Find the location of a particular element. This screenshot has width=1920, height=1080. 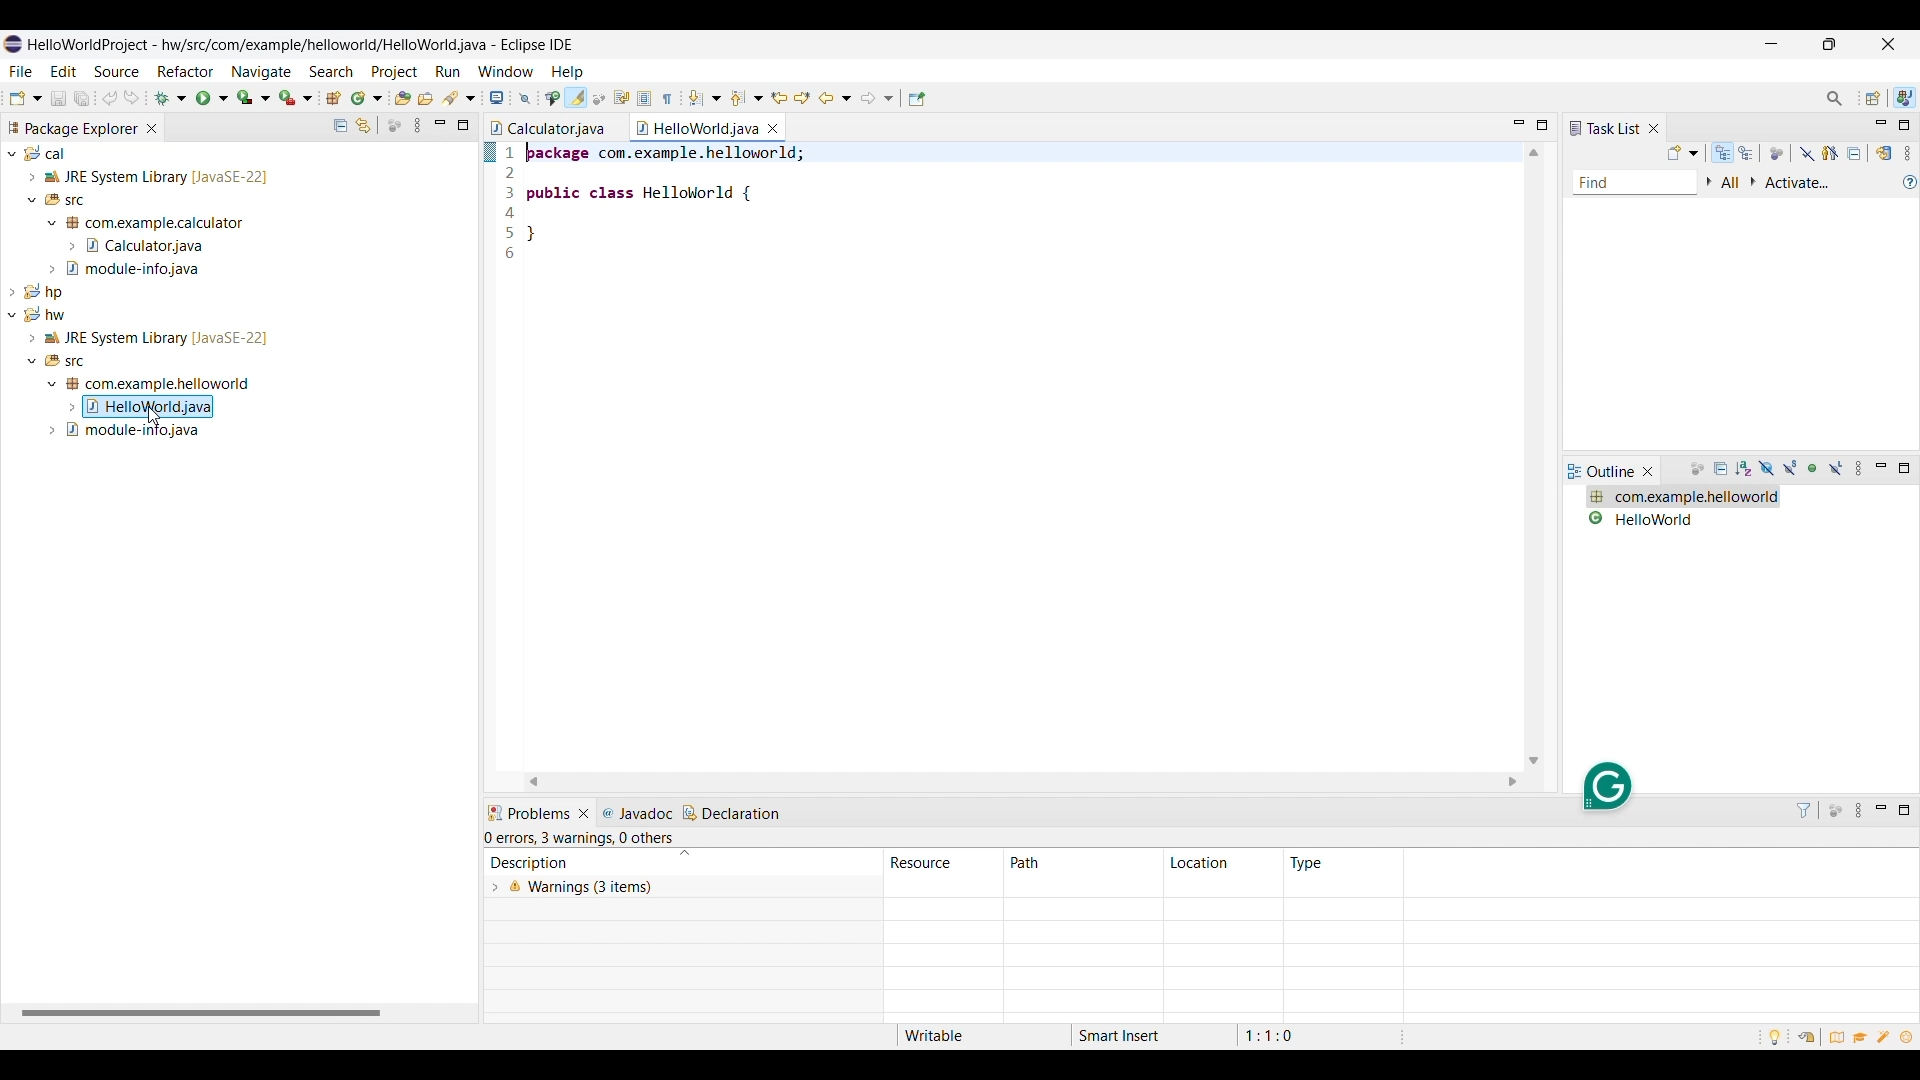

Scheduled is located at coordinates (1747, 153).